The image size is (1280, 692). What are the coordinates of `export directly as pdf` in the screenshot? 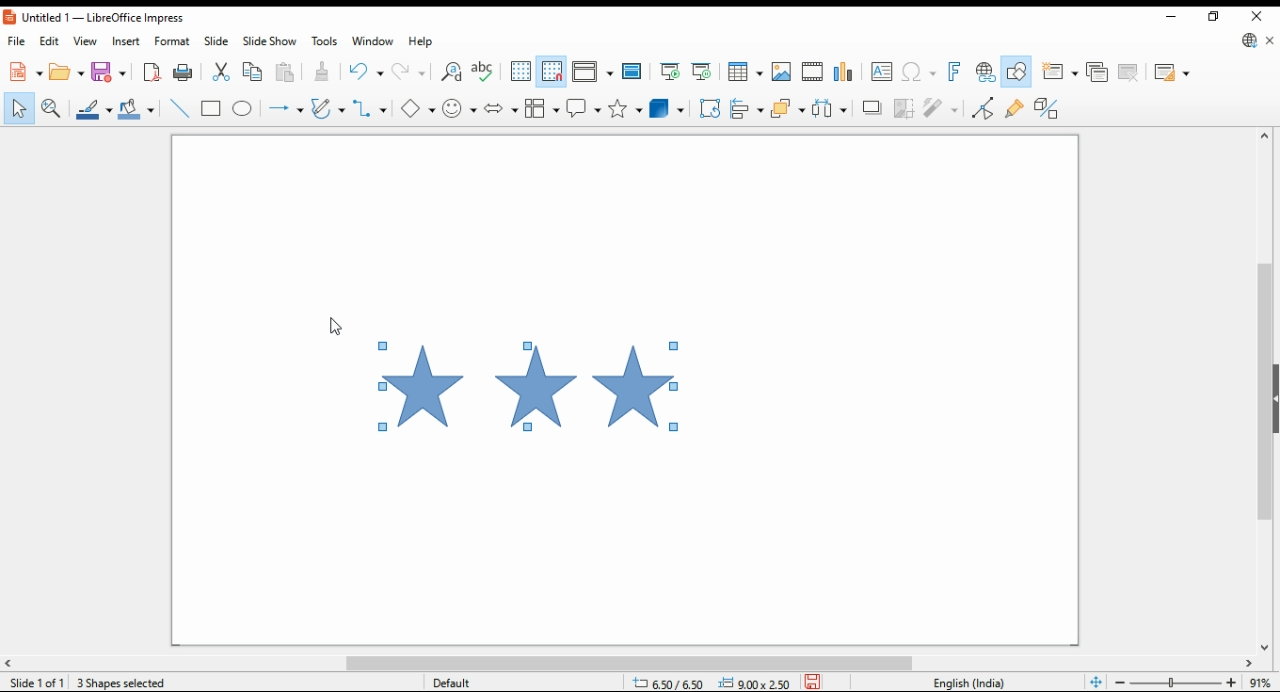 It's located at (151, 72).